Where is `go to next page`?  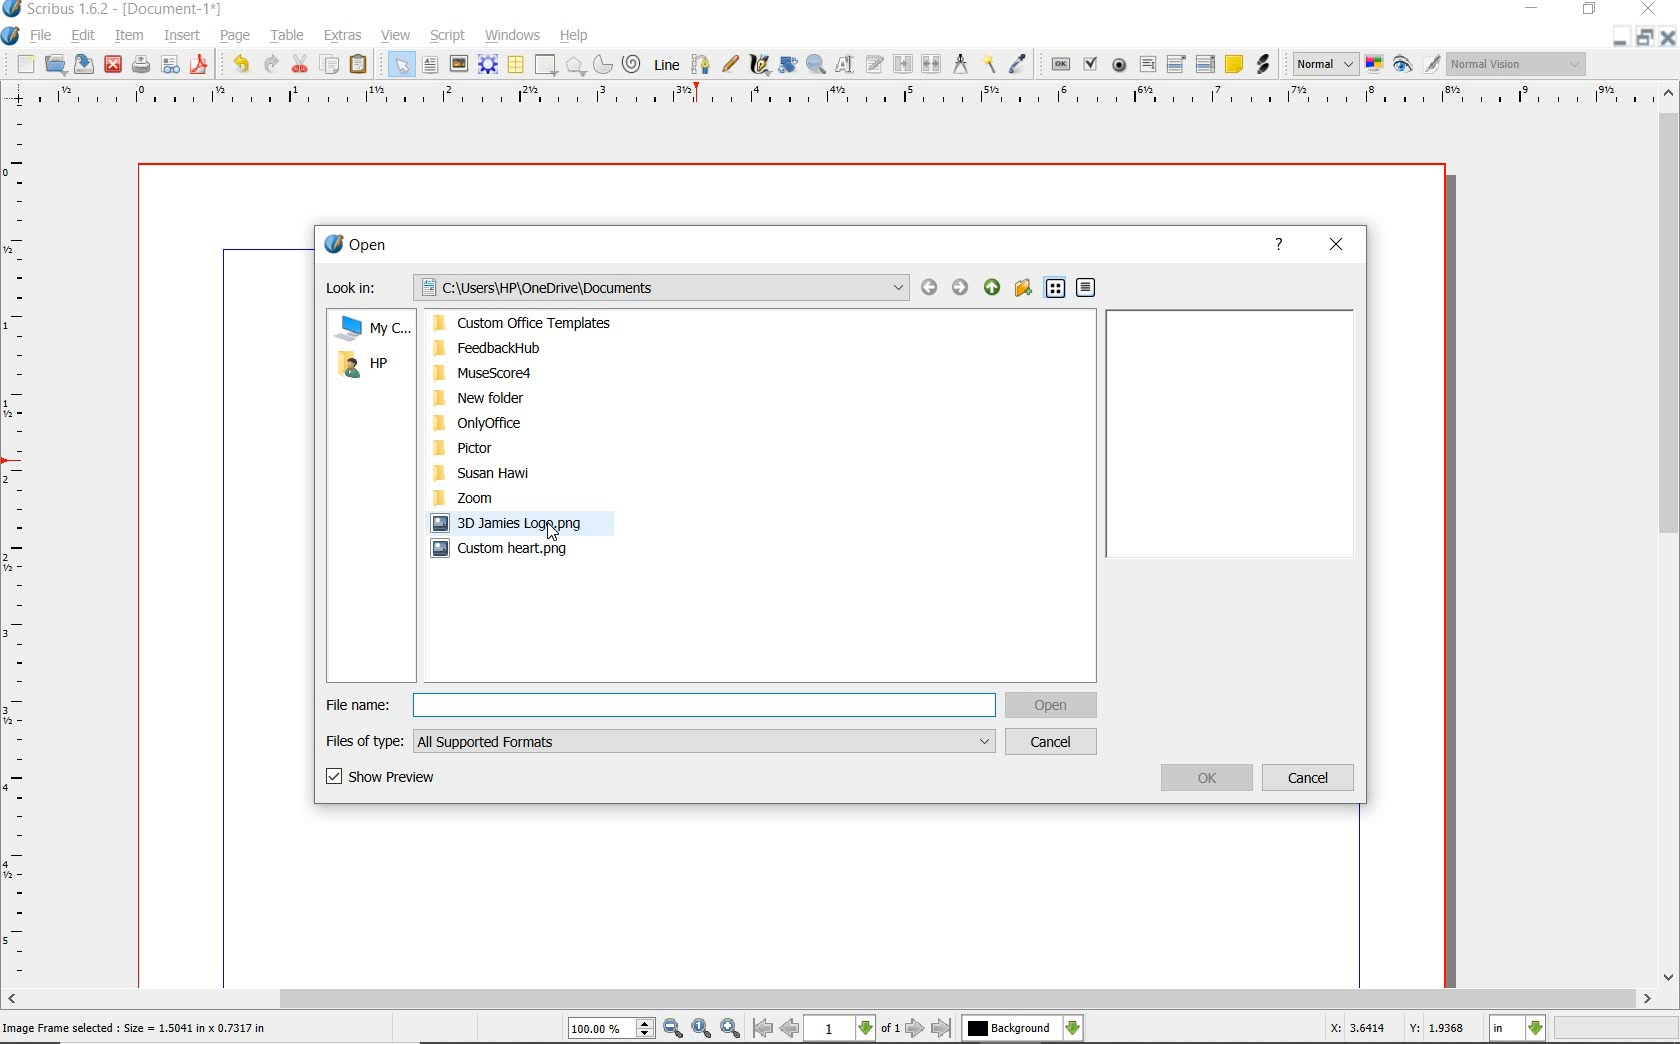 go to next page is located at coordinates (915, 1028).